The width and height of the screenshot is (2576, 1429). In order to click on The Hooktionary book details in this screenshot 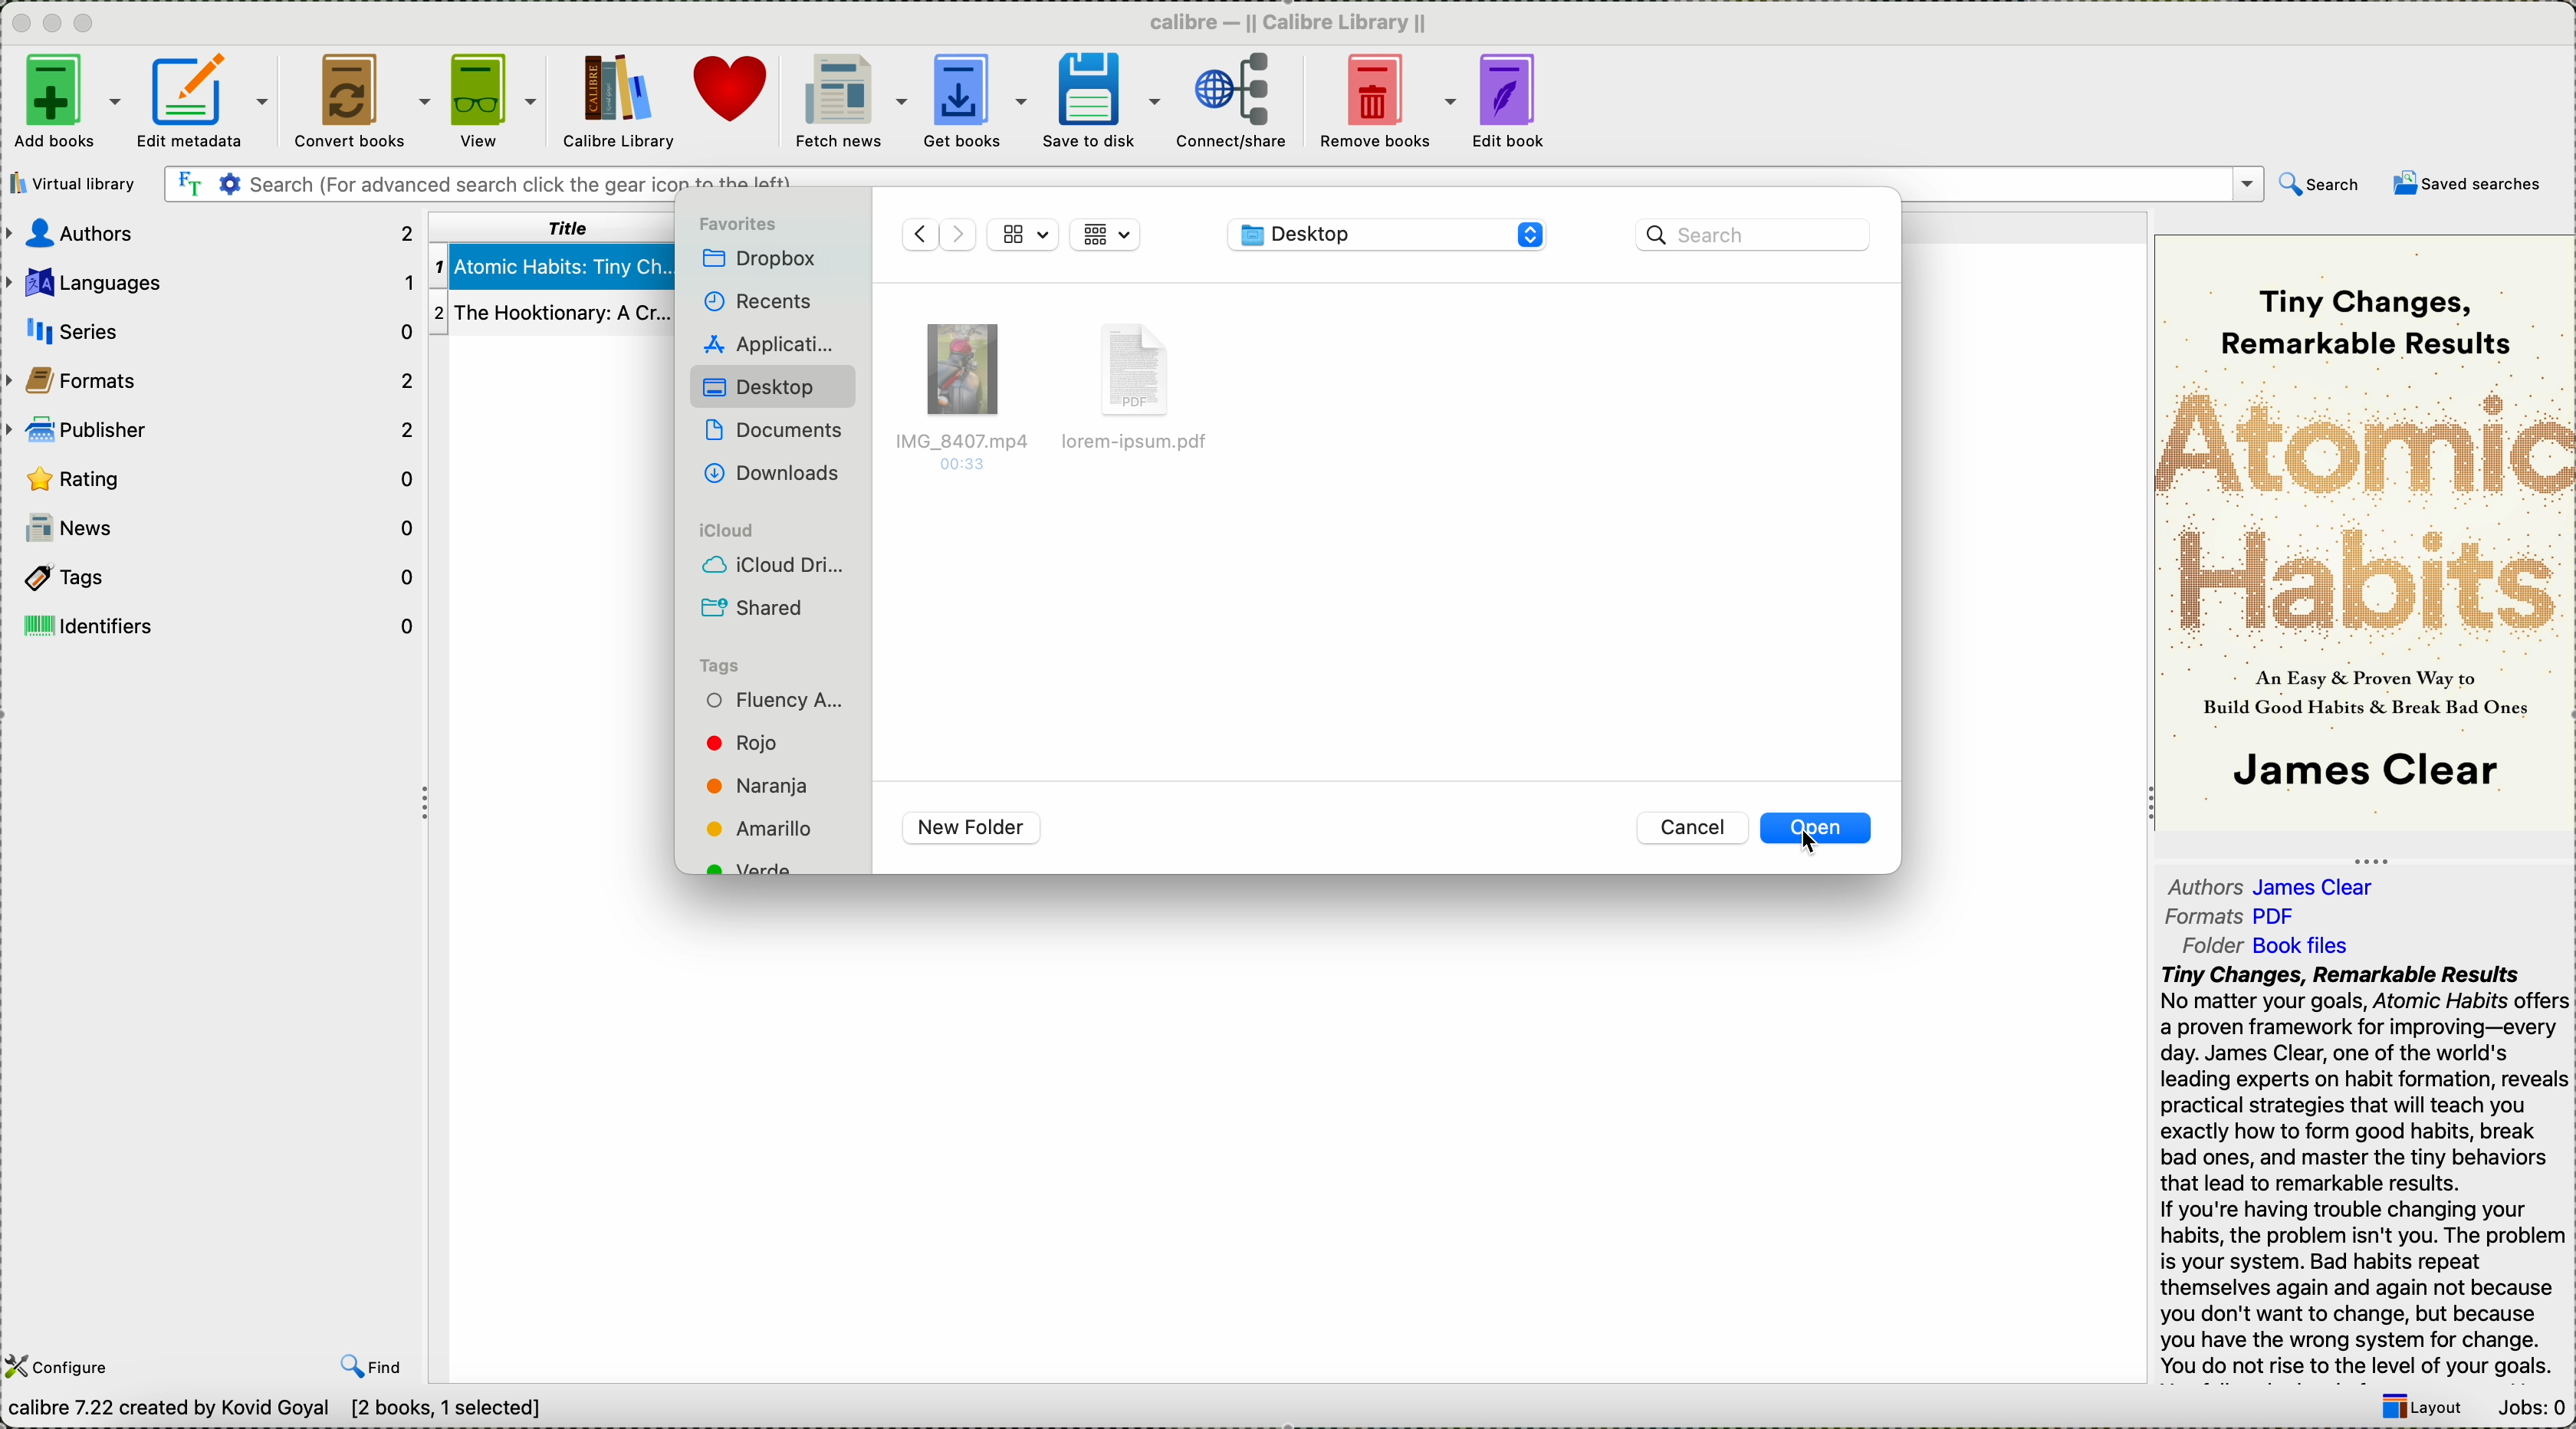, I will do `click(550, 314)`.